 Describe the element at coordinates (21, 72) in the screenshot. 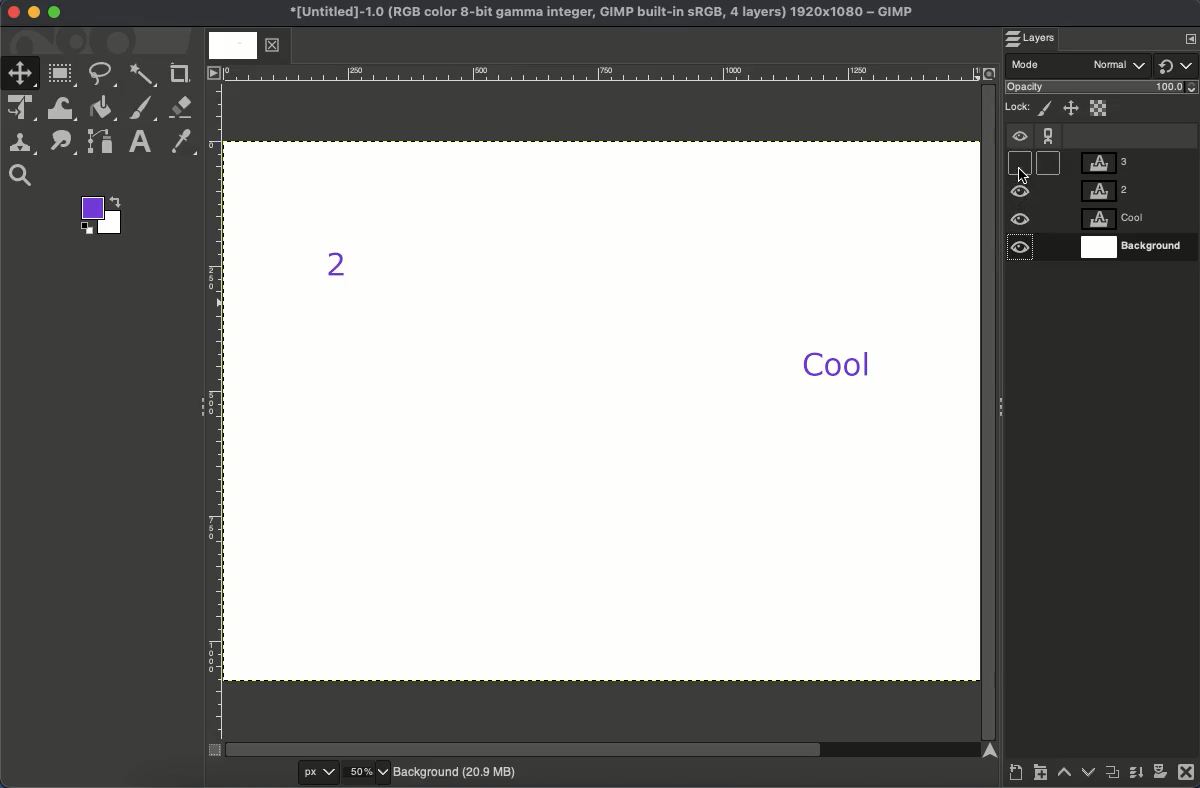

I see `Move tool` at that location.